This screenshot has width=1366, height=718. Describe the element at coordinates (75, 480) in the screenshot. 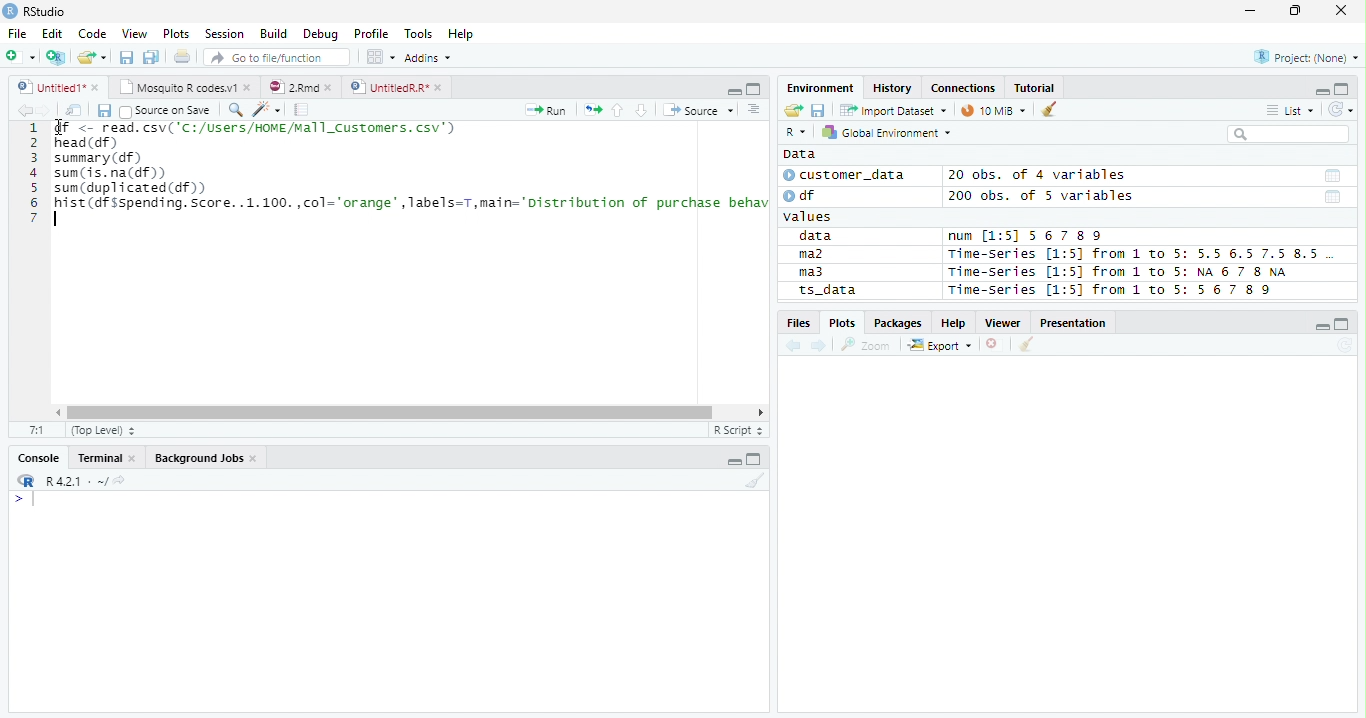

I see `R 4.2.1 ~/` at that location.